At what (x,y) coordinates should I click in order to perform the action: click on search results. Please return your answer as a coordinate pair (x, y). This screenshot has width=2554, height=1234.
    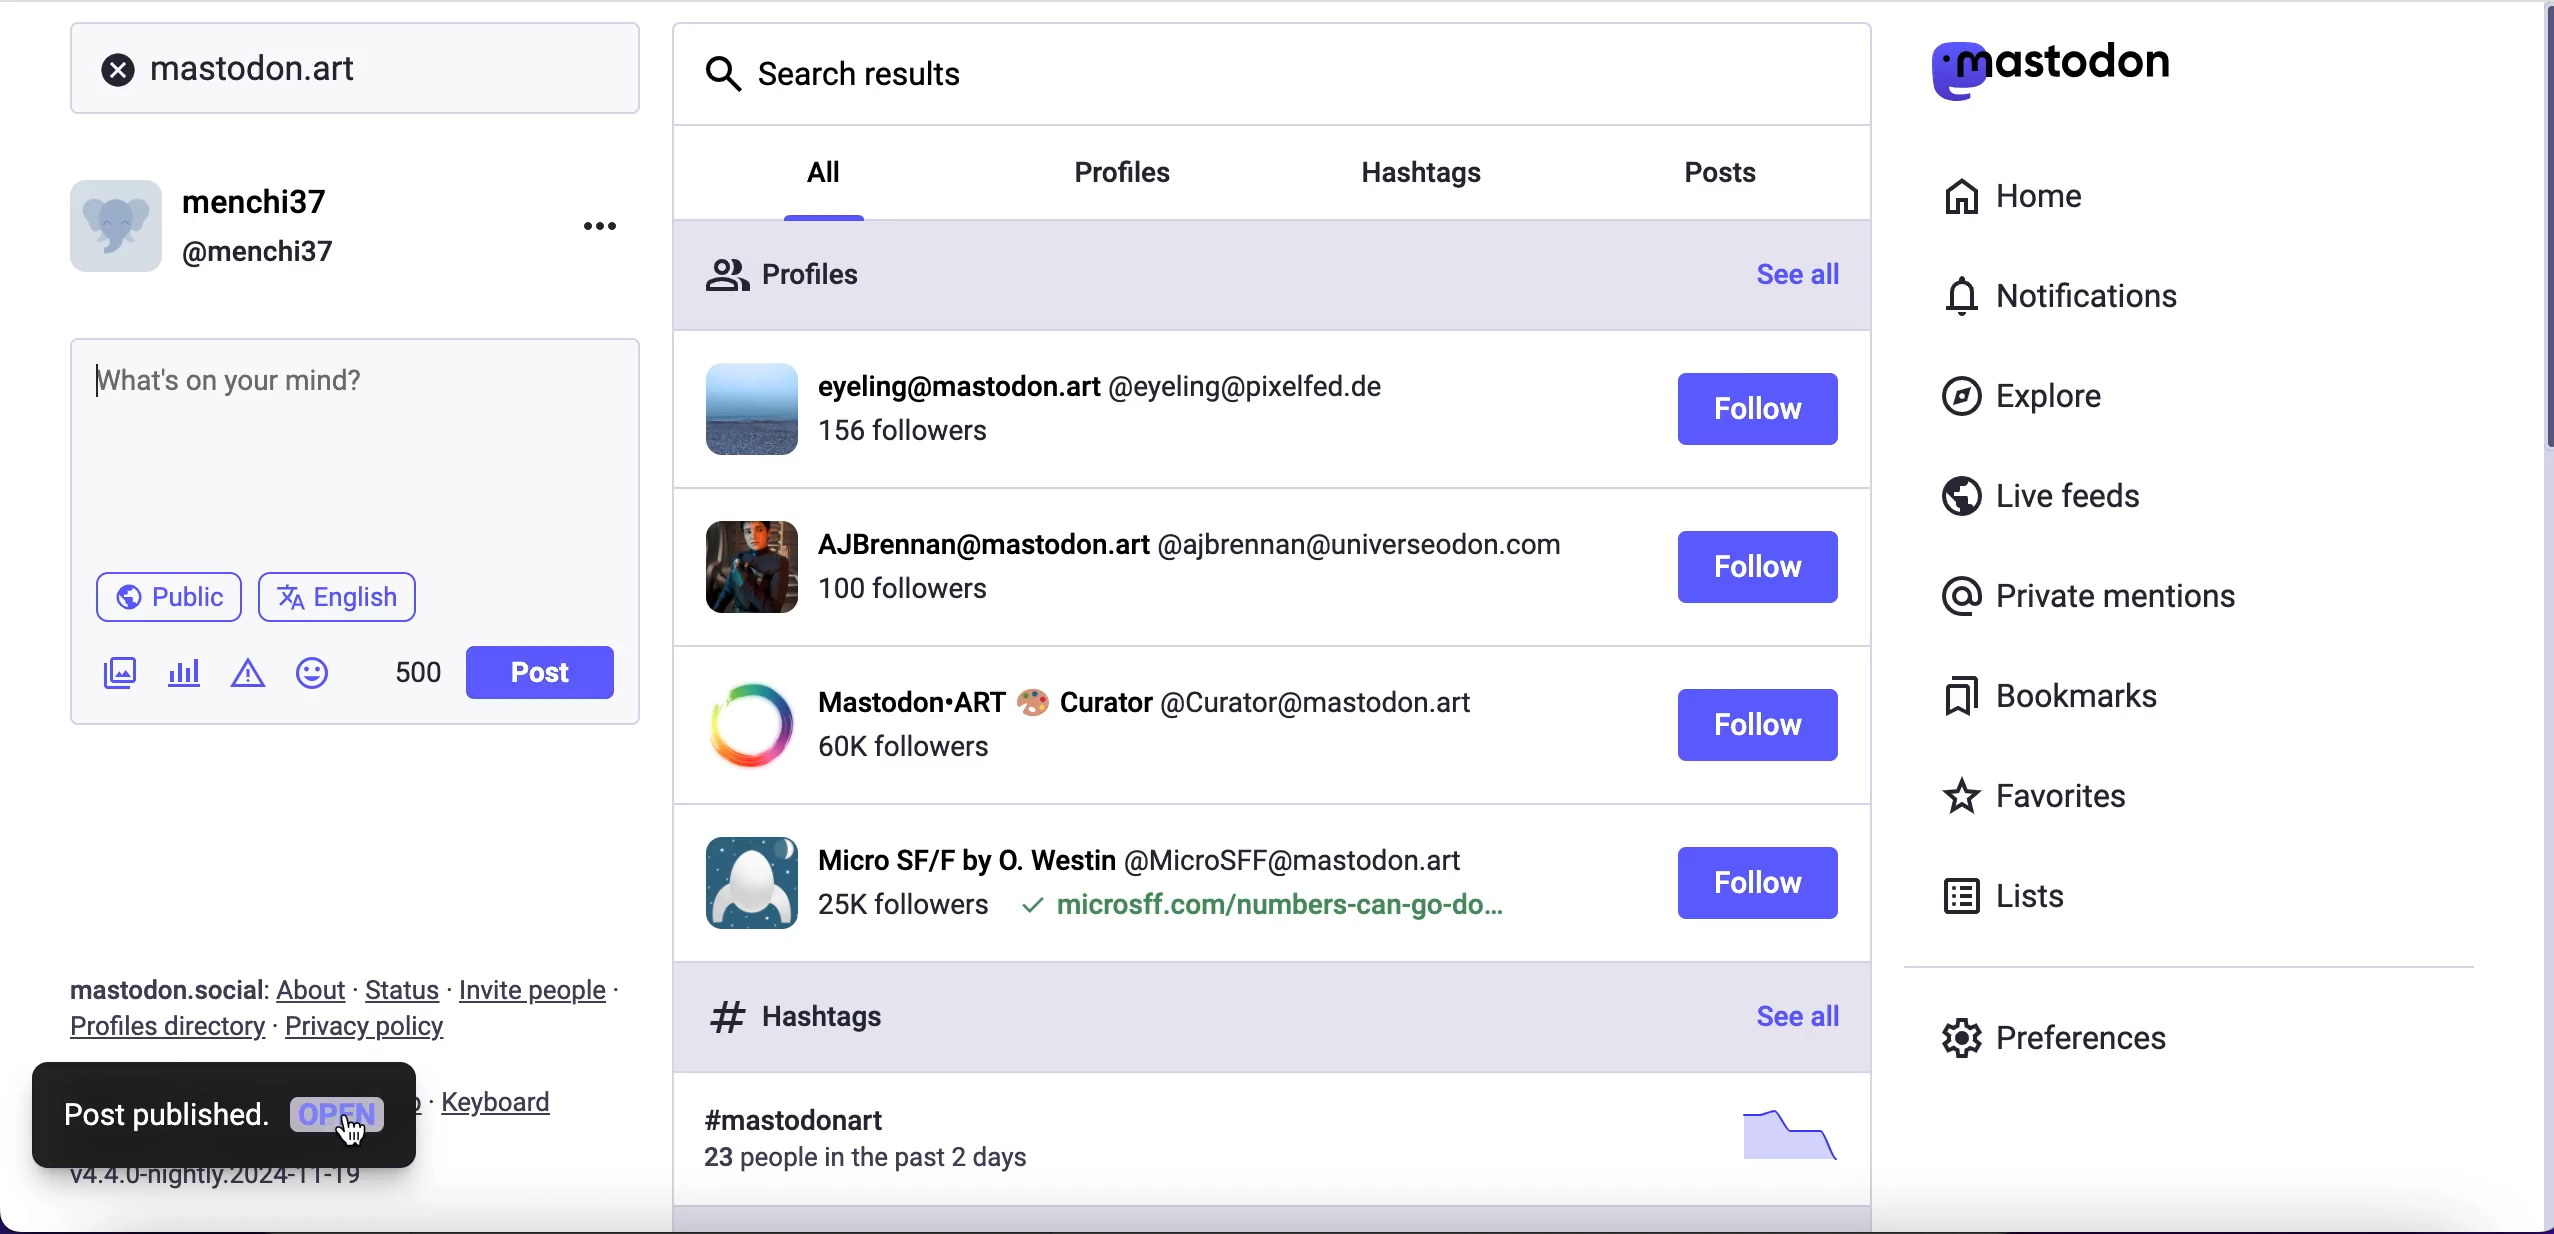
    Looking at the image, I should click on (1274, 76).